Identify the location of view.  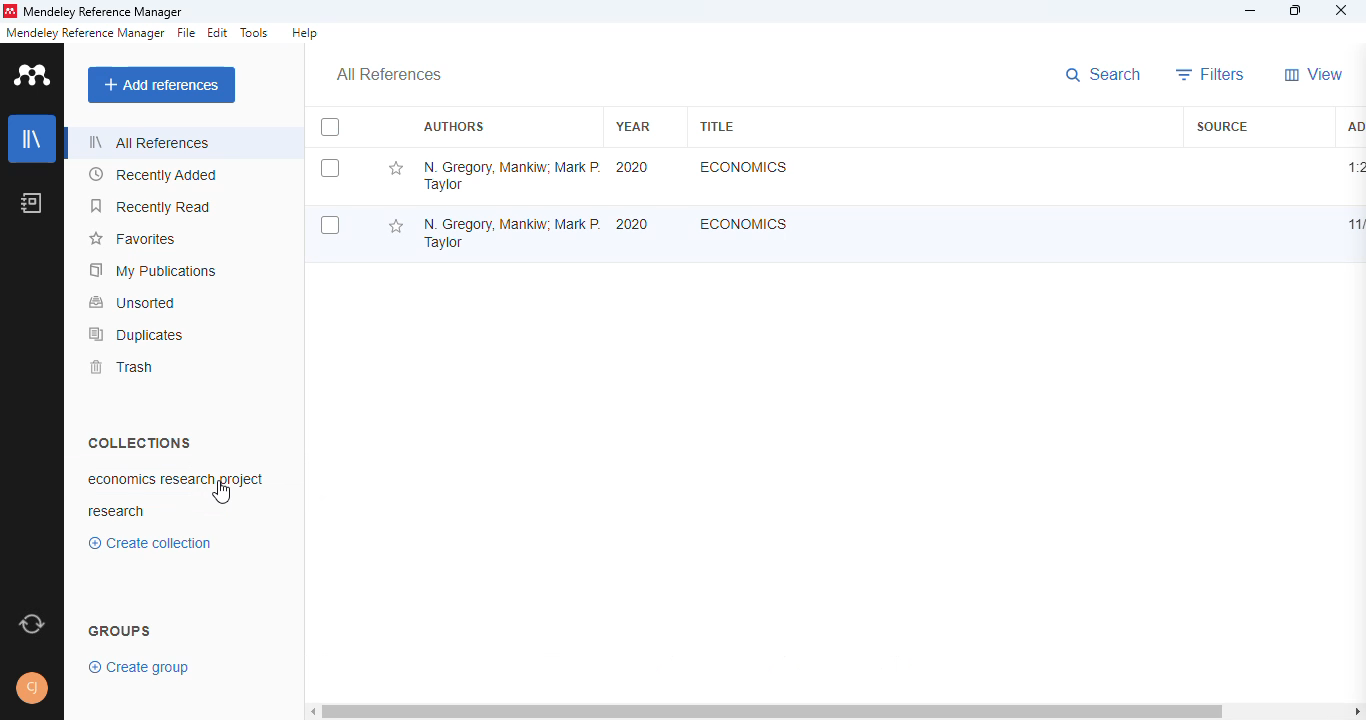
(1314, 74).